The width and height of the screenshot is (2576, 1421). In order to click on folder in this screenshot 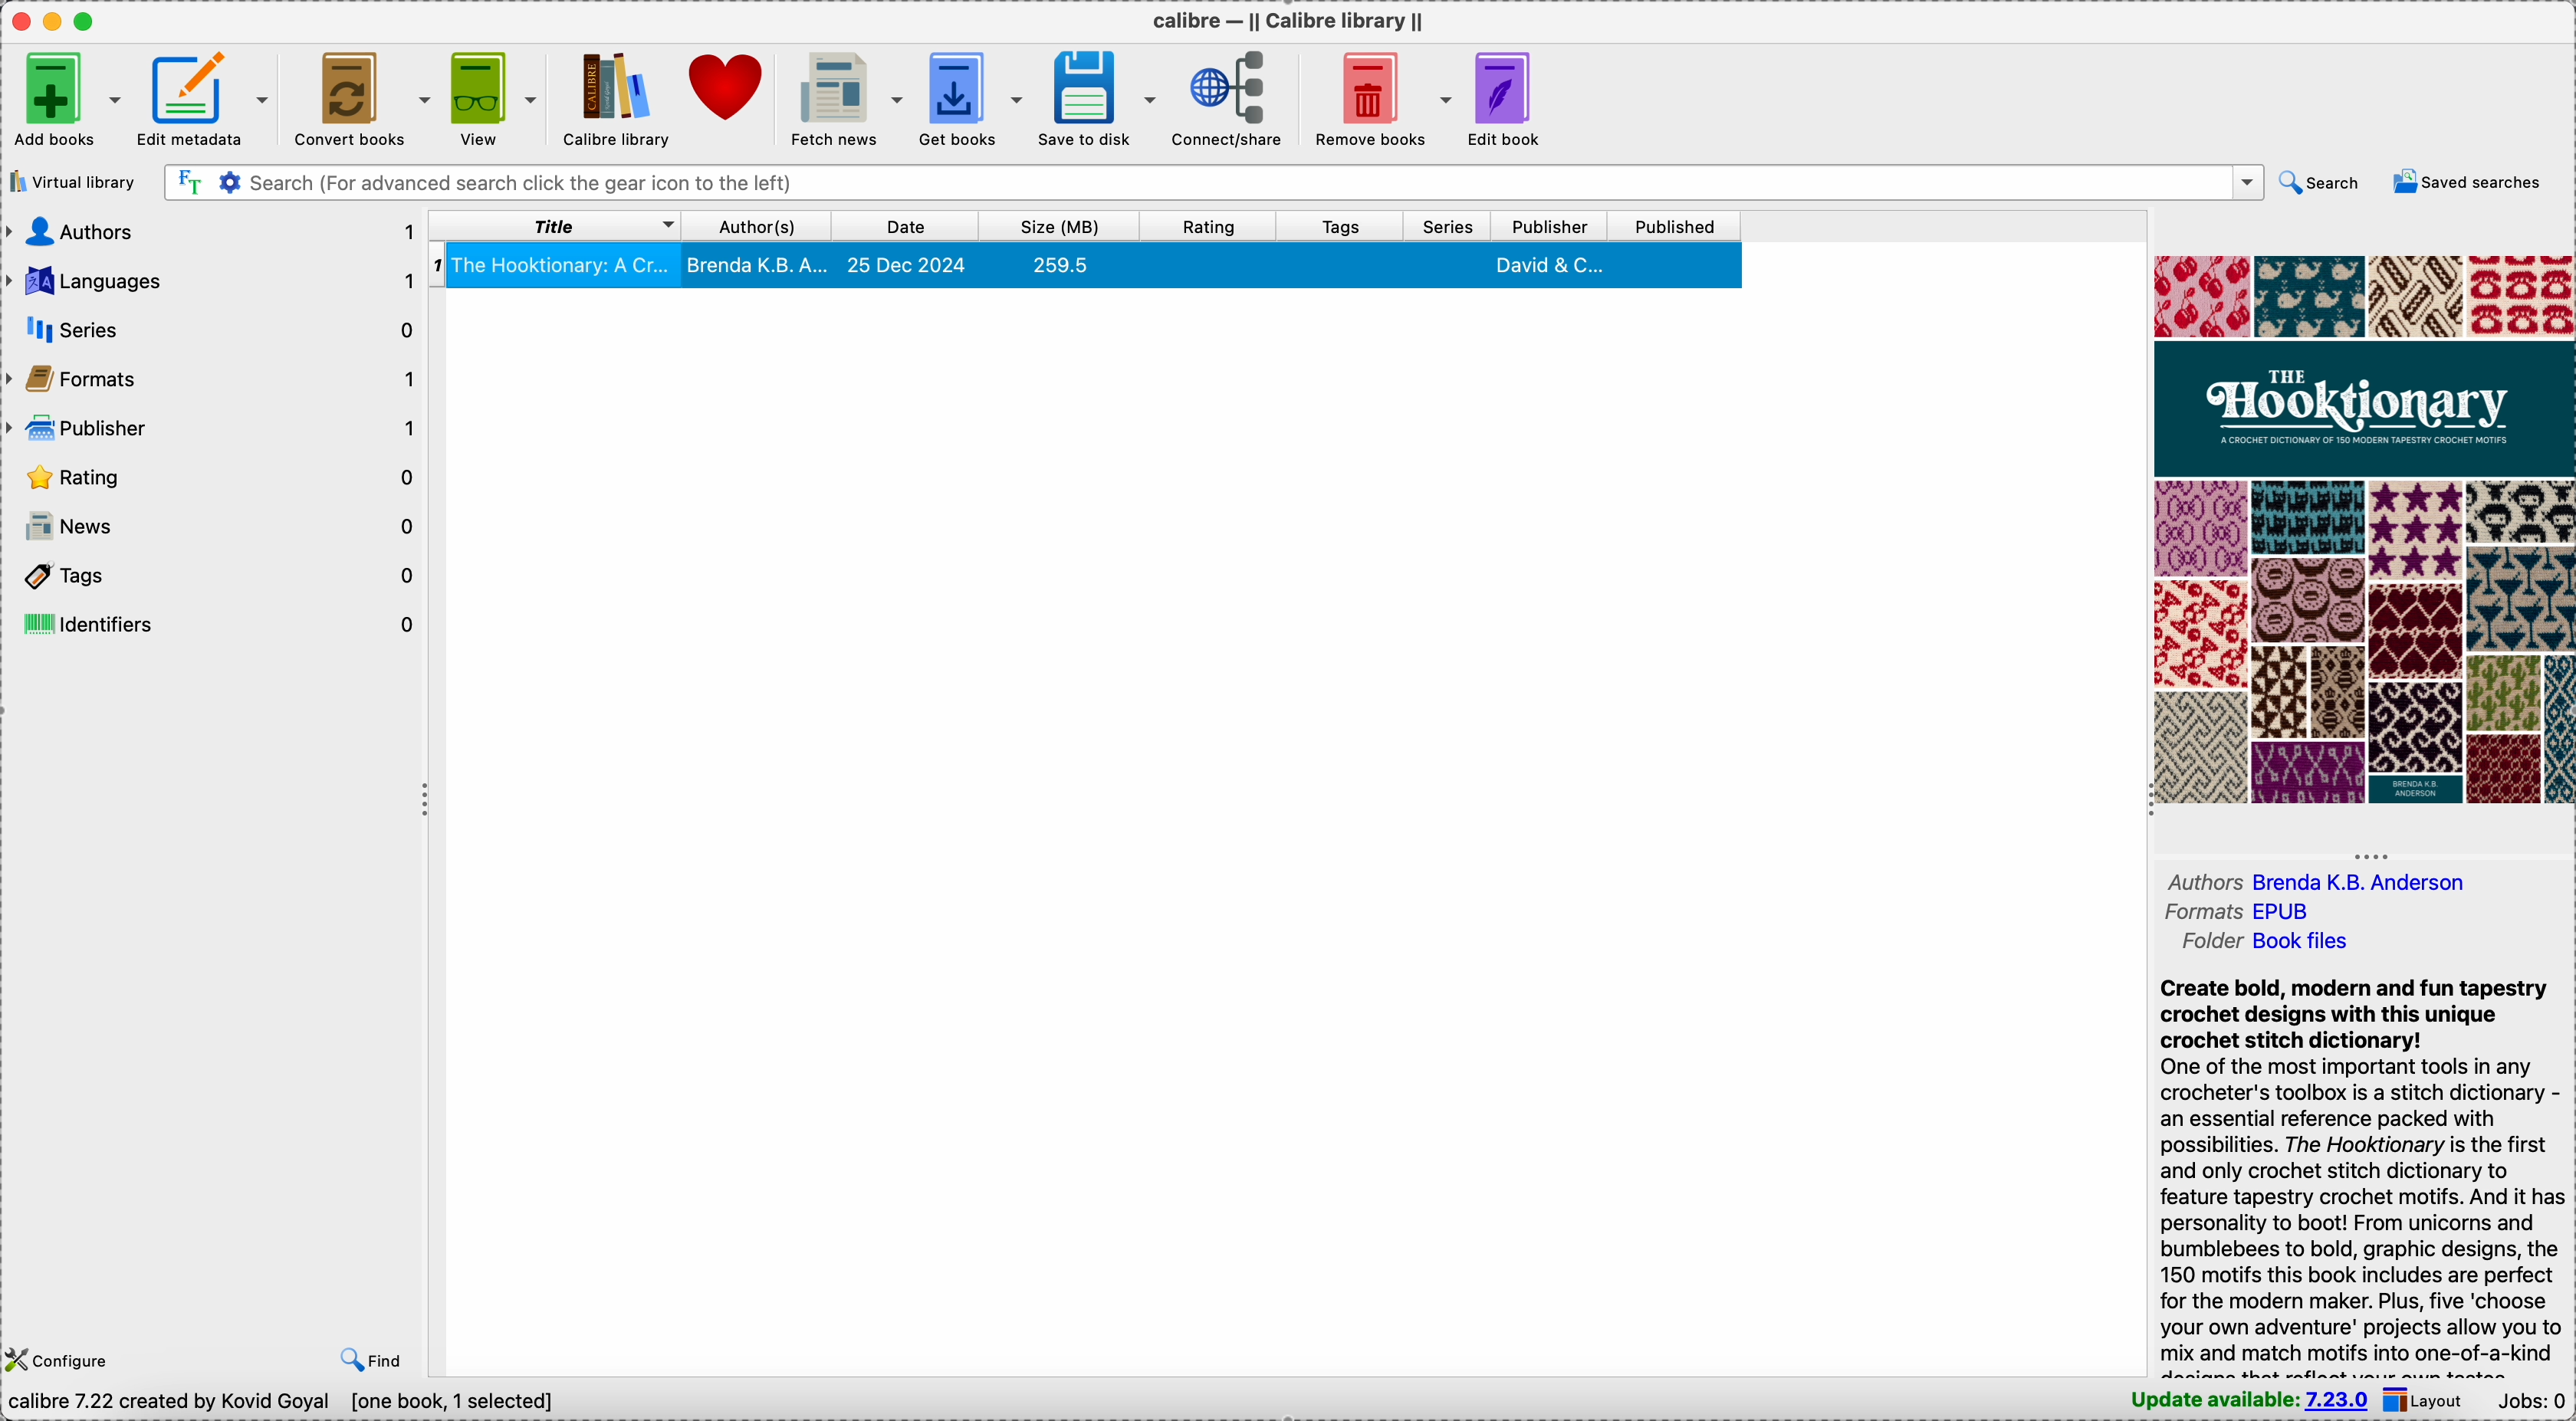, I will do `click(2272, 944)`.